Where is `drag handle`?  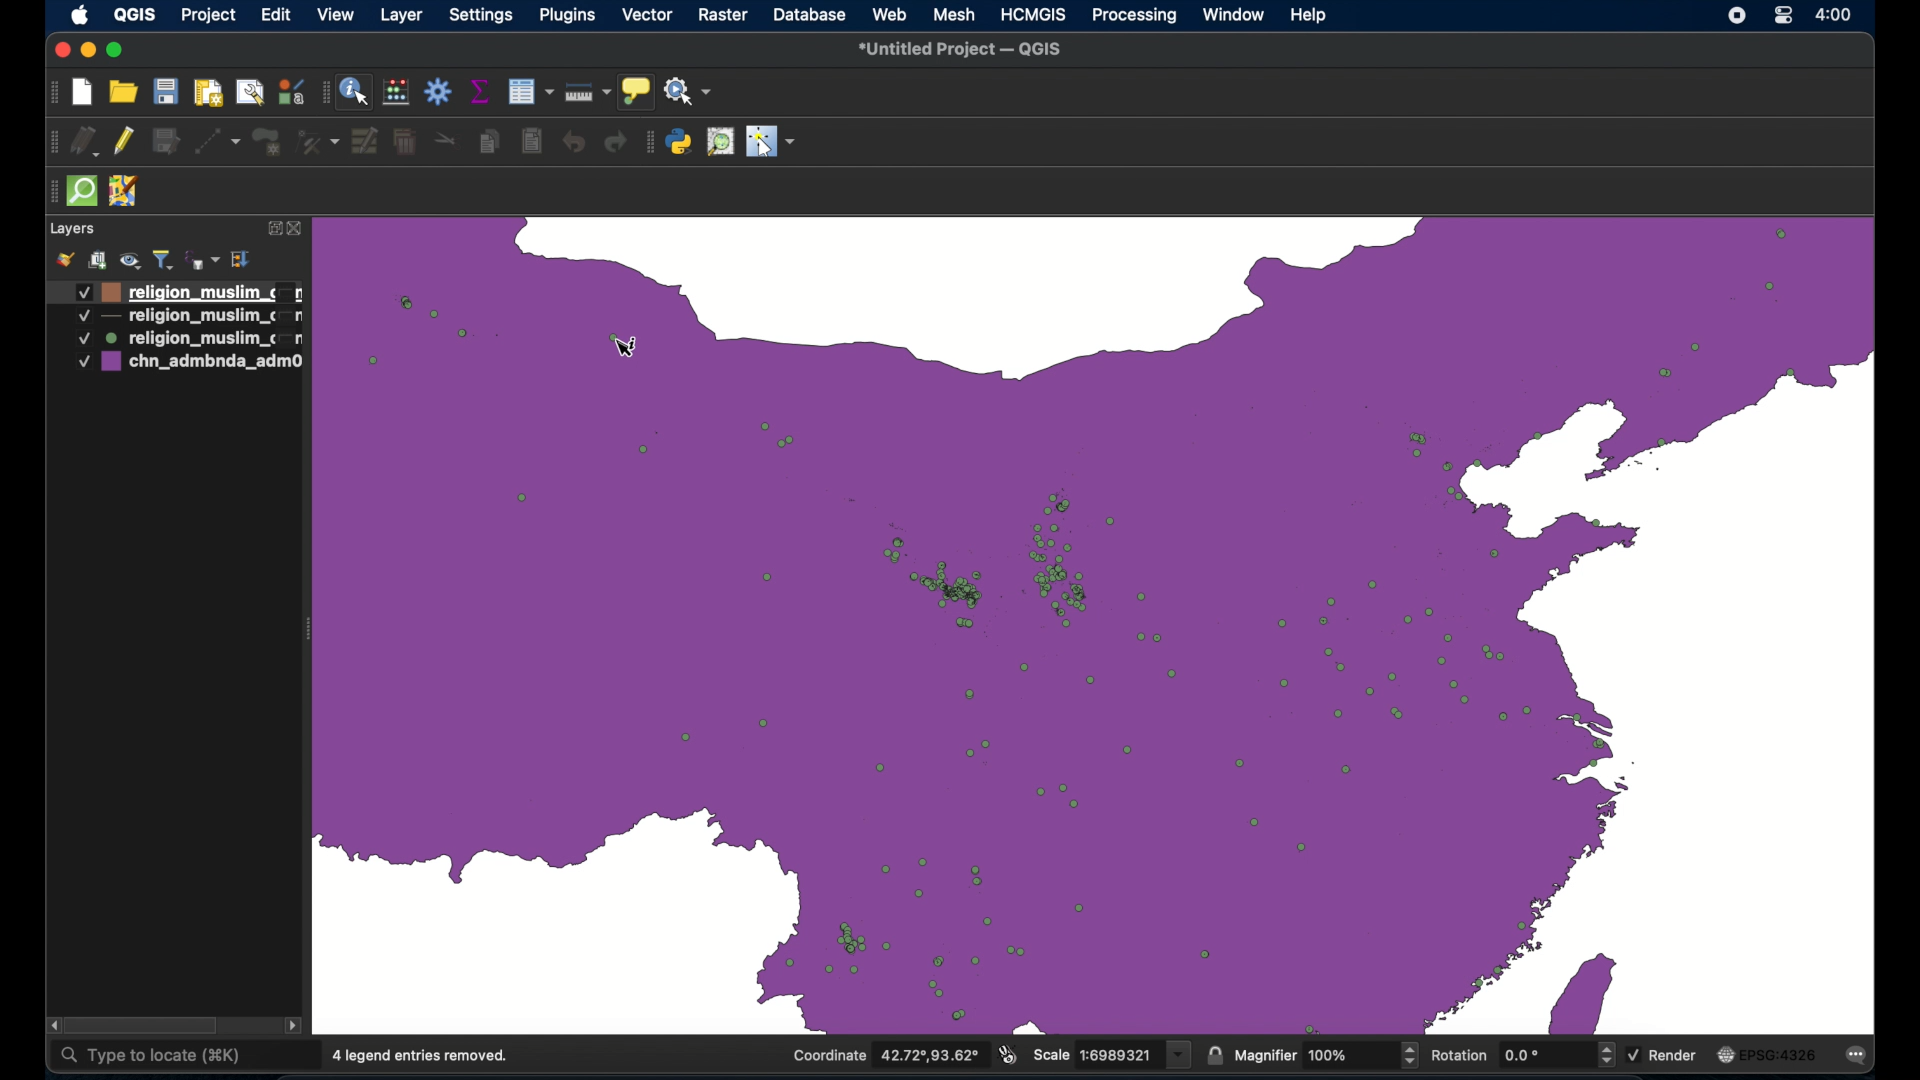
drag handle is located at coordinates (321, 93).